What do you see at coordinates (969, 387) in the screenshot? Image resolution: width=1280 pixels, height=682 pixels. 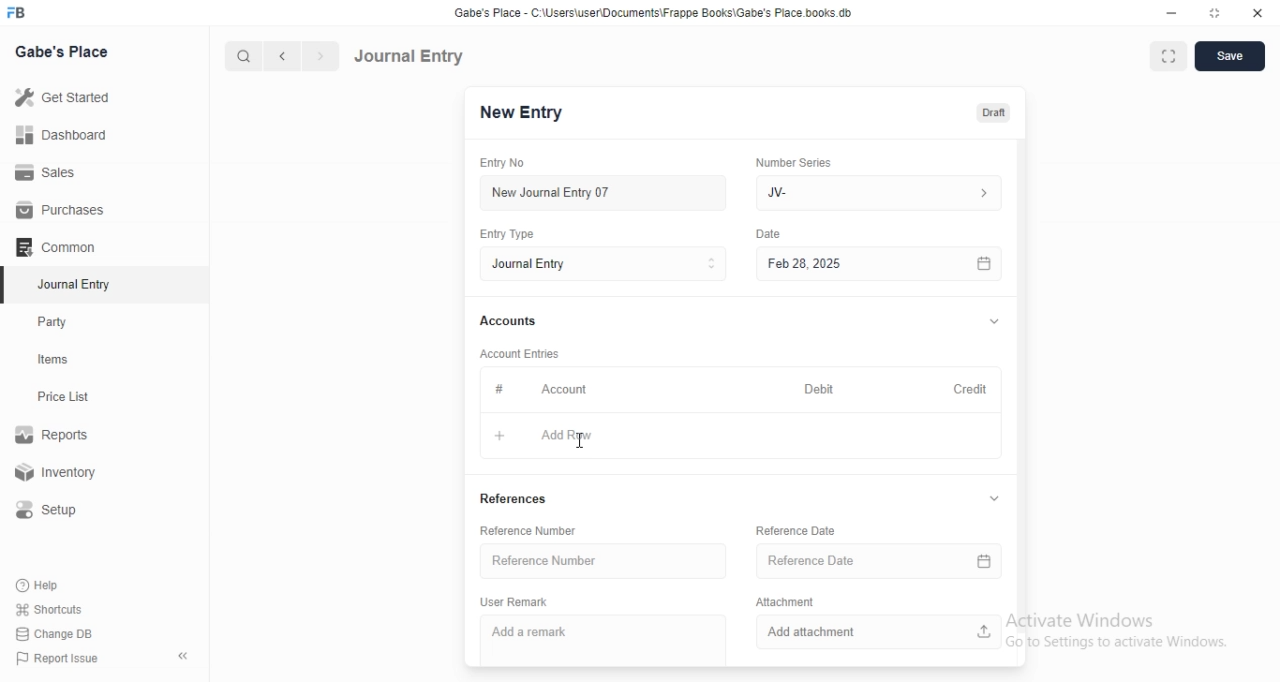 I see `Credit` at bounding box center [969, 387].